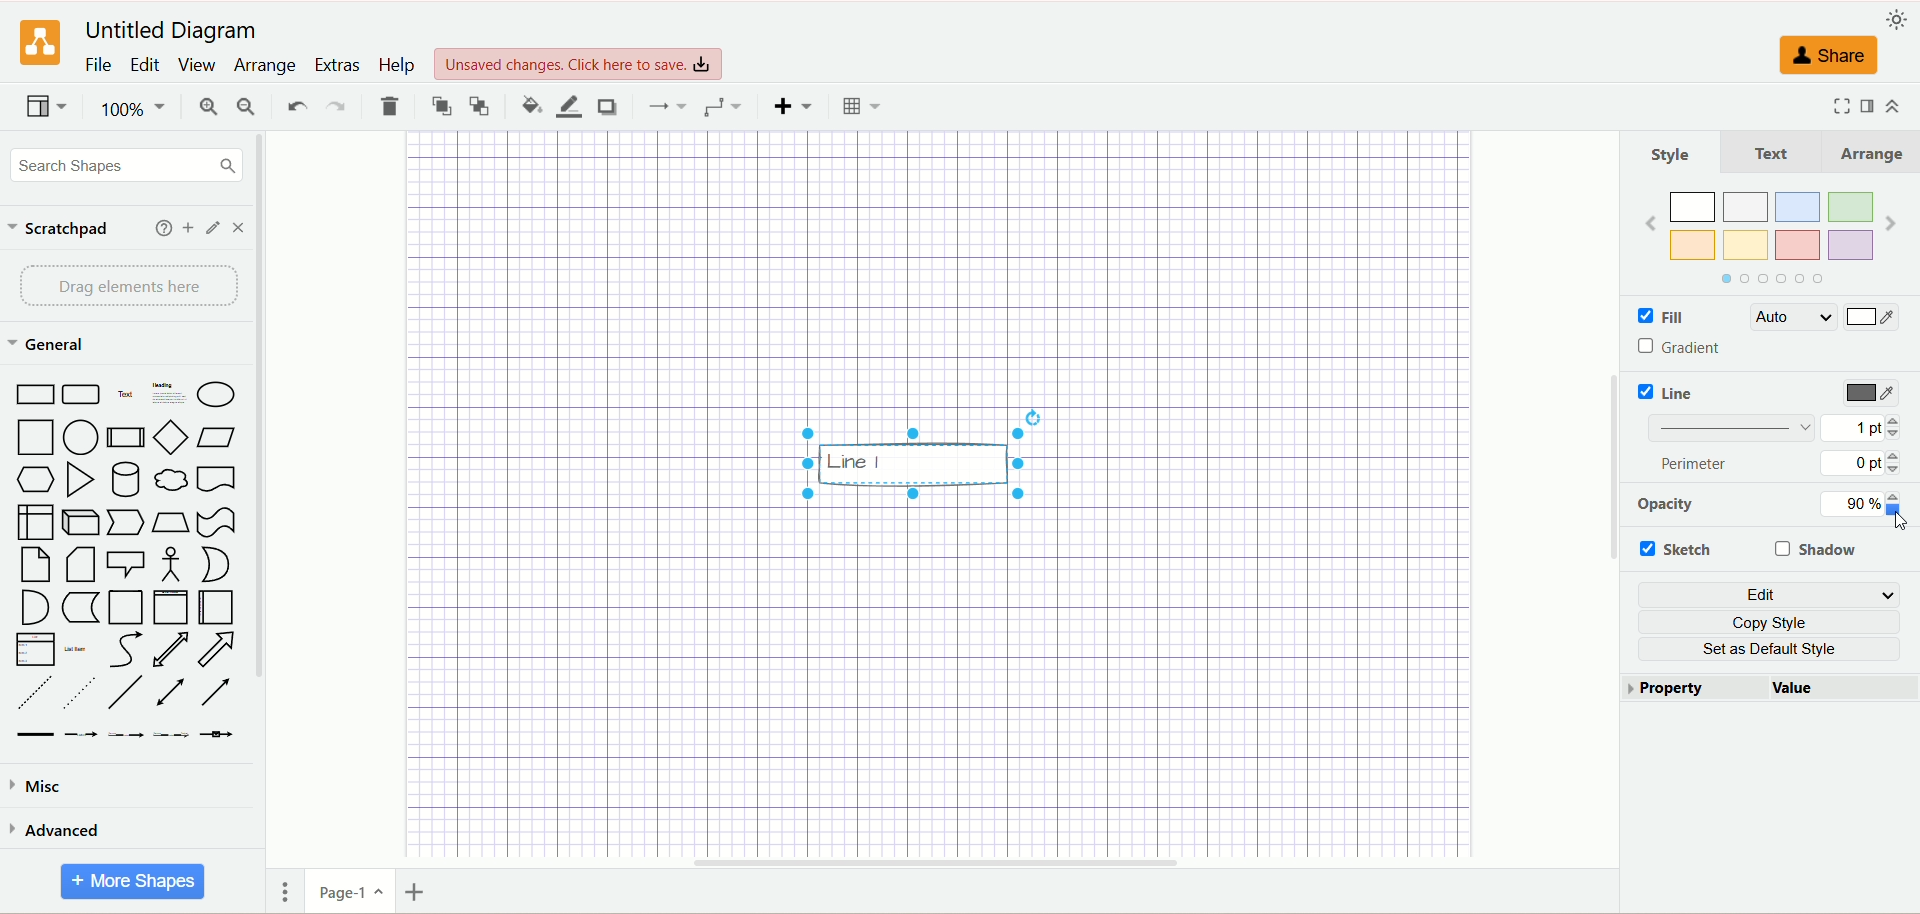 The image size is (1920, 914). What do you see at coordinates (35, 736) in the screenshot?
I see `Link` at bounding box center [35, 736].